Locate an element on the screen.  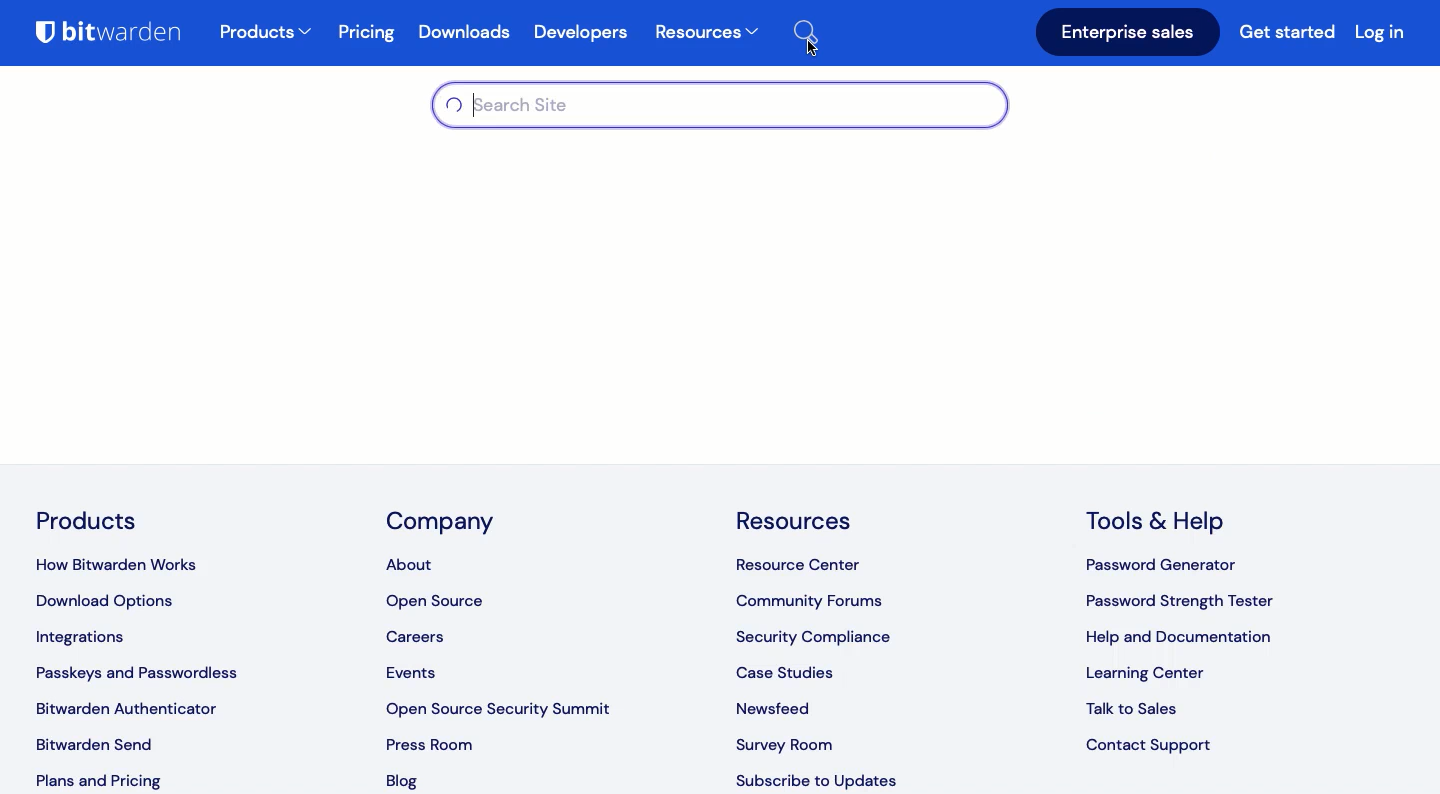
Bitwarden authenticator is located at coordinates (126, 708).